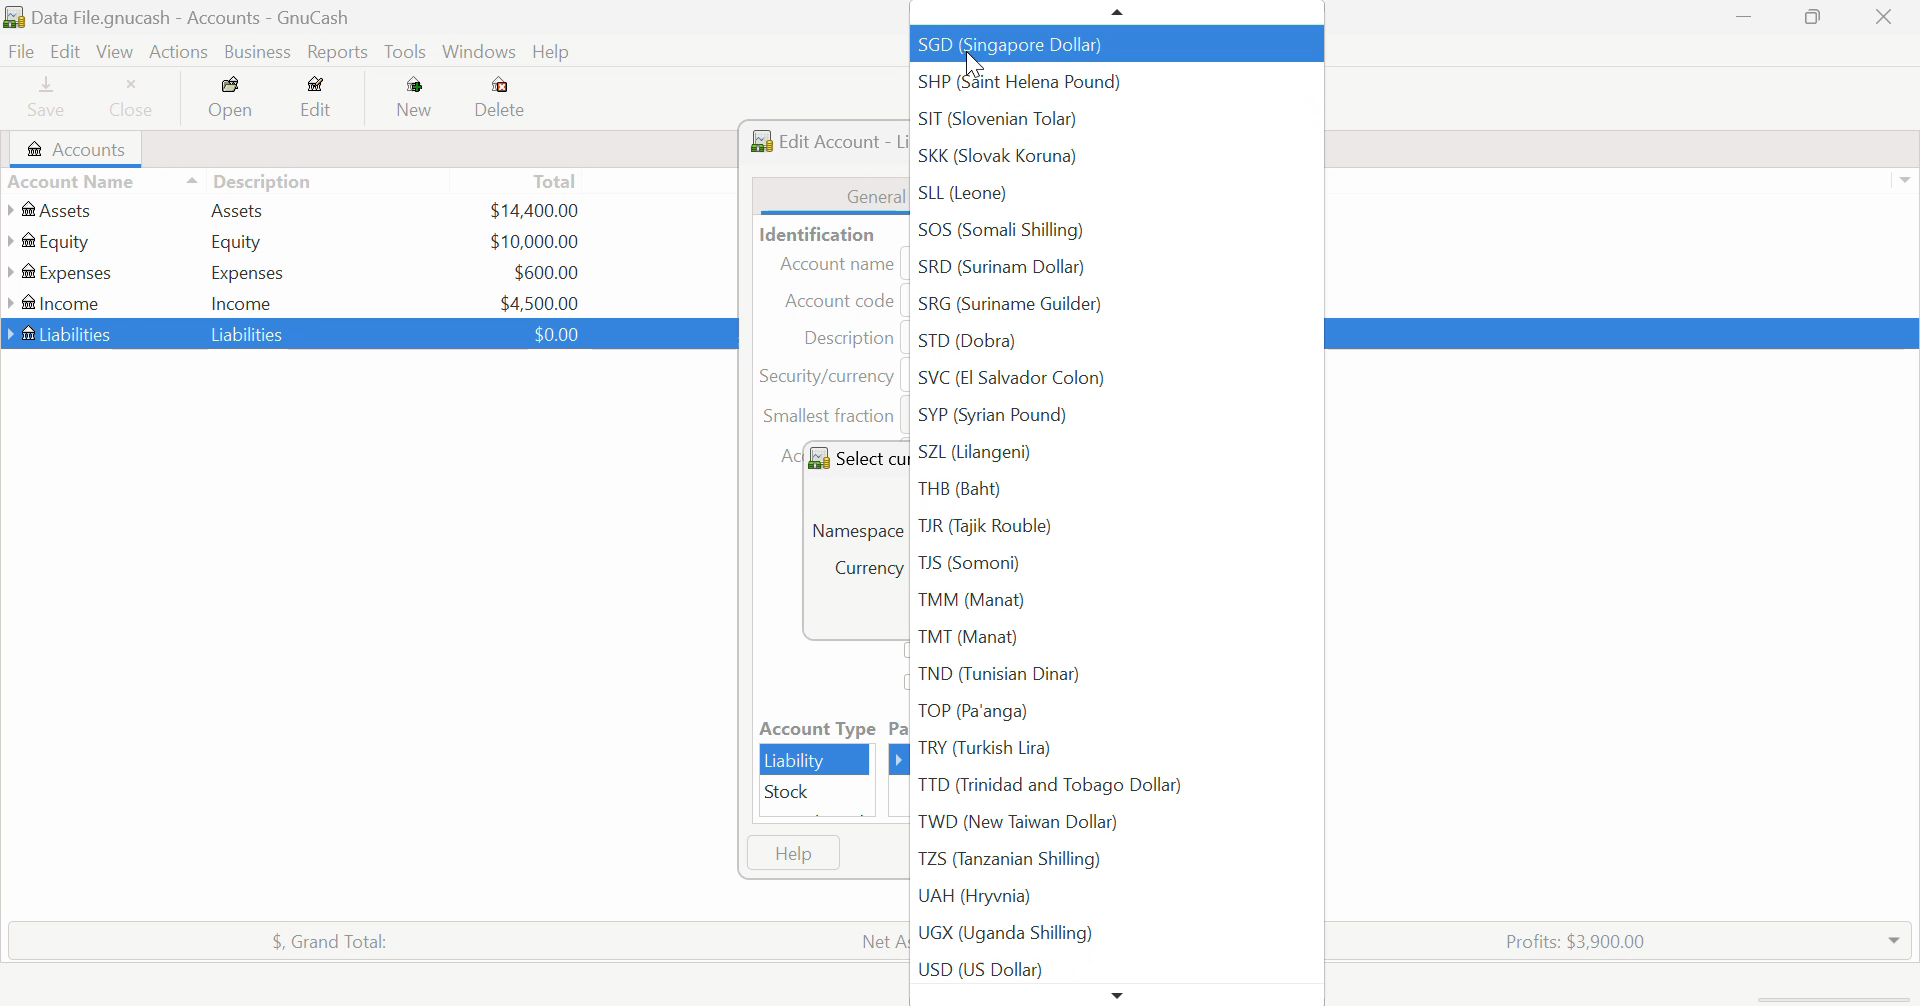  What do you see at coordinates (854, 457) in the screenshot?
I see `Select Currency` at bounding box center [854, 457].